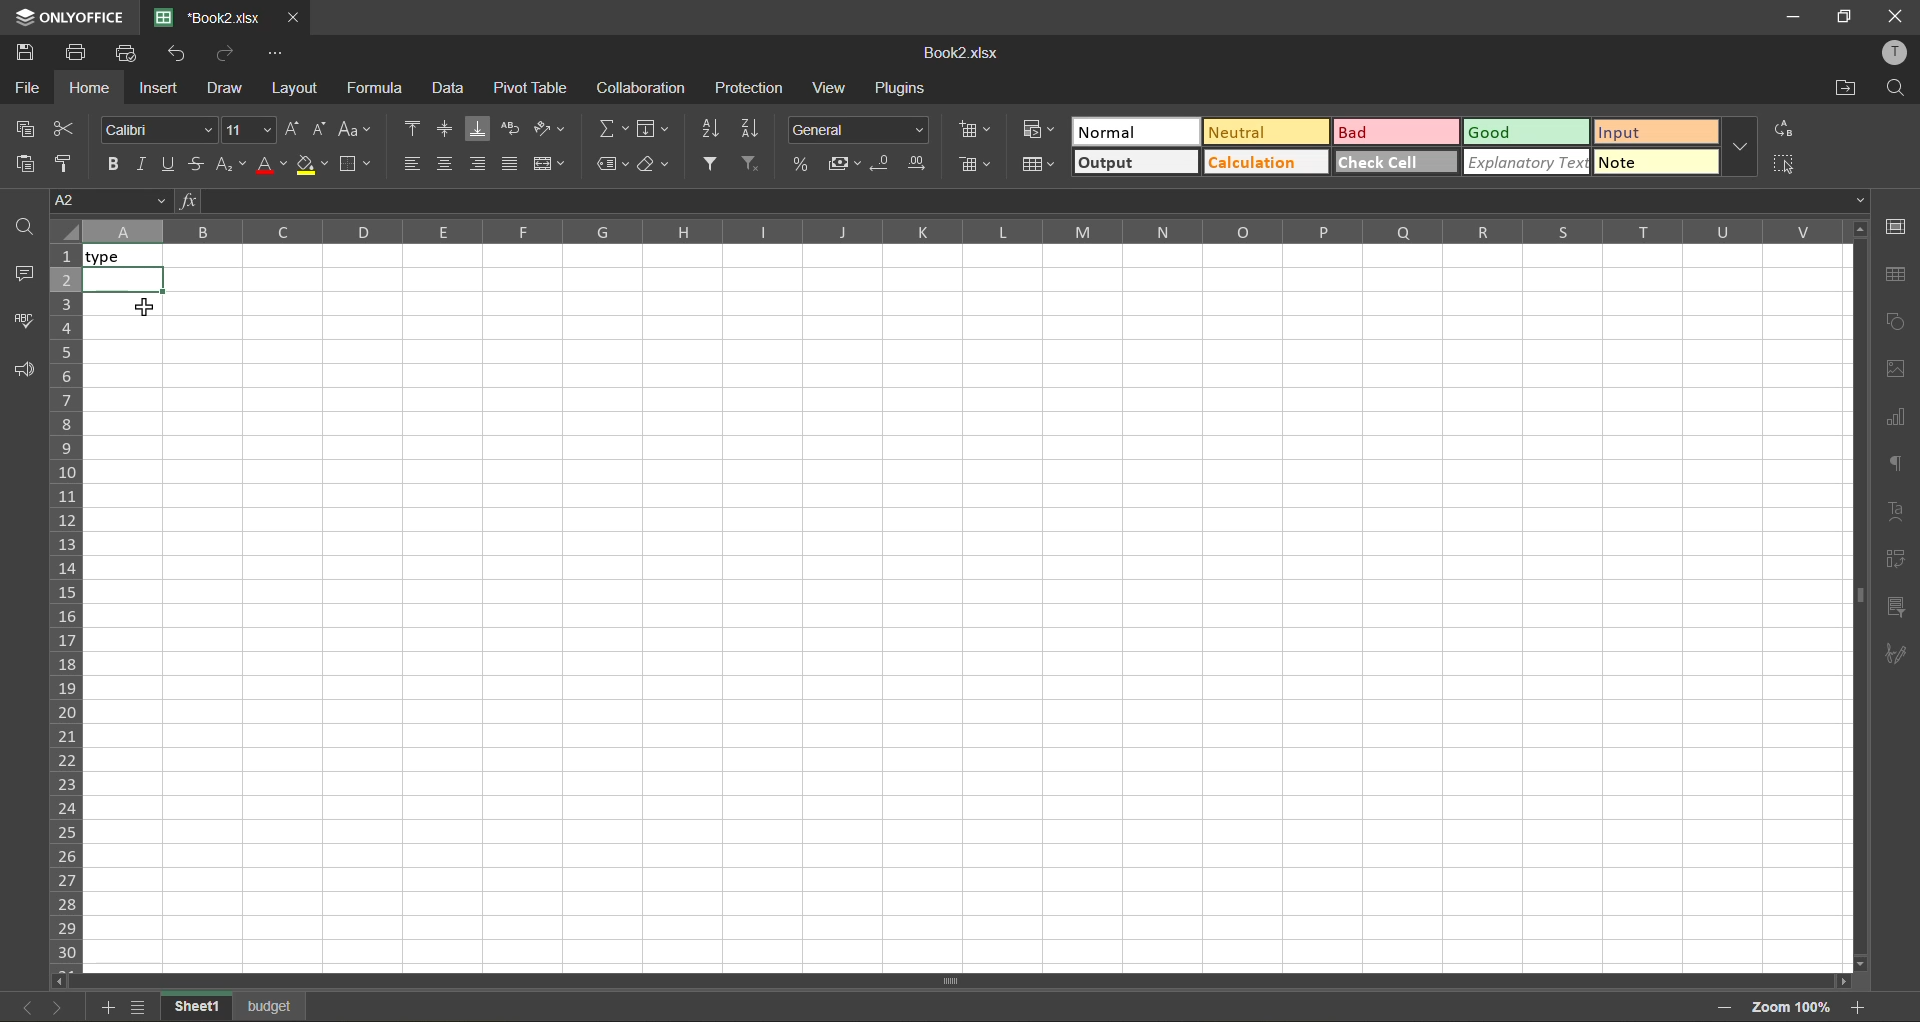 This screenshot has height=1022, width=1920. What do you see at coordinates (17, 1005) in the screenshot?
I see `previous` at bounding box center [17, 1005].